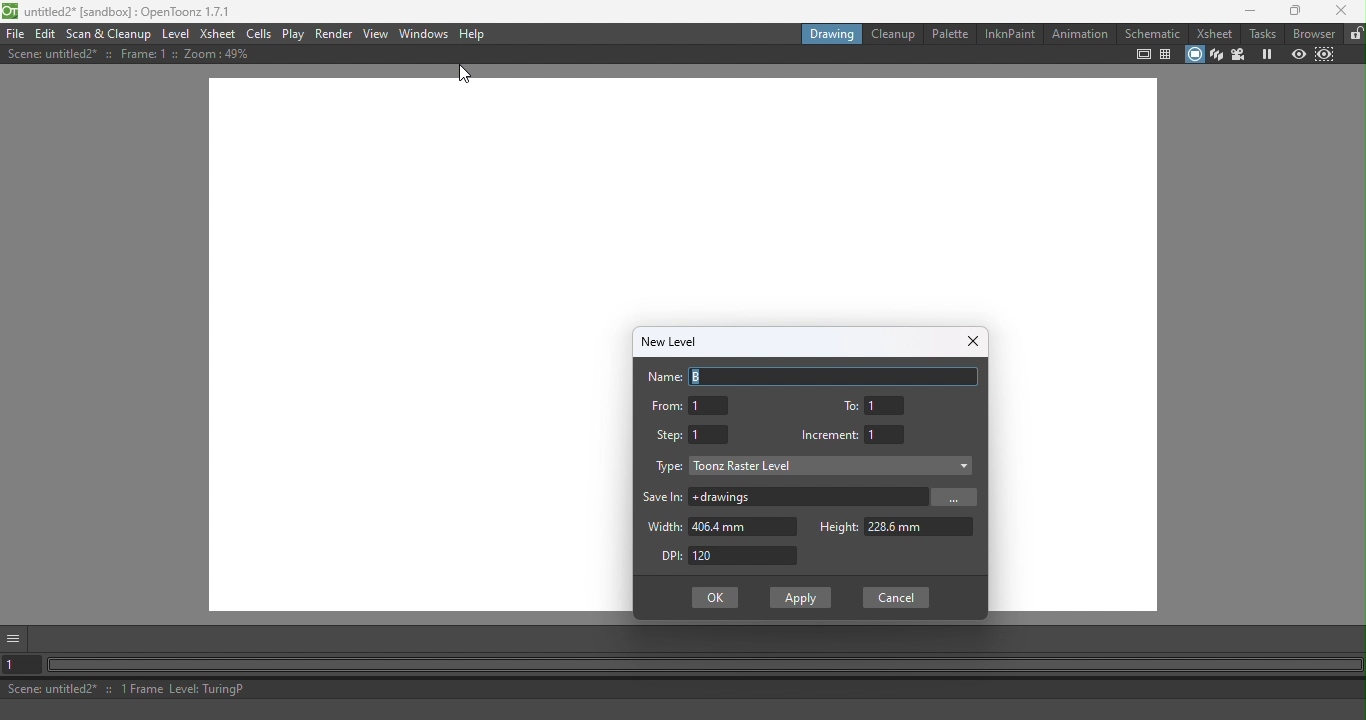 The image size is (1366, 720). Describe the element at coordinates (16, 640) in the screenshot. I see `More options` at that location.